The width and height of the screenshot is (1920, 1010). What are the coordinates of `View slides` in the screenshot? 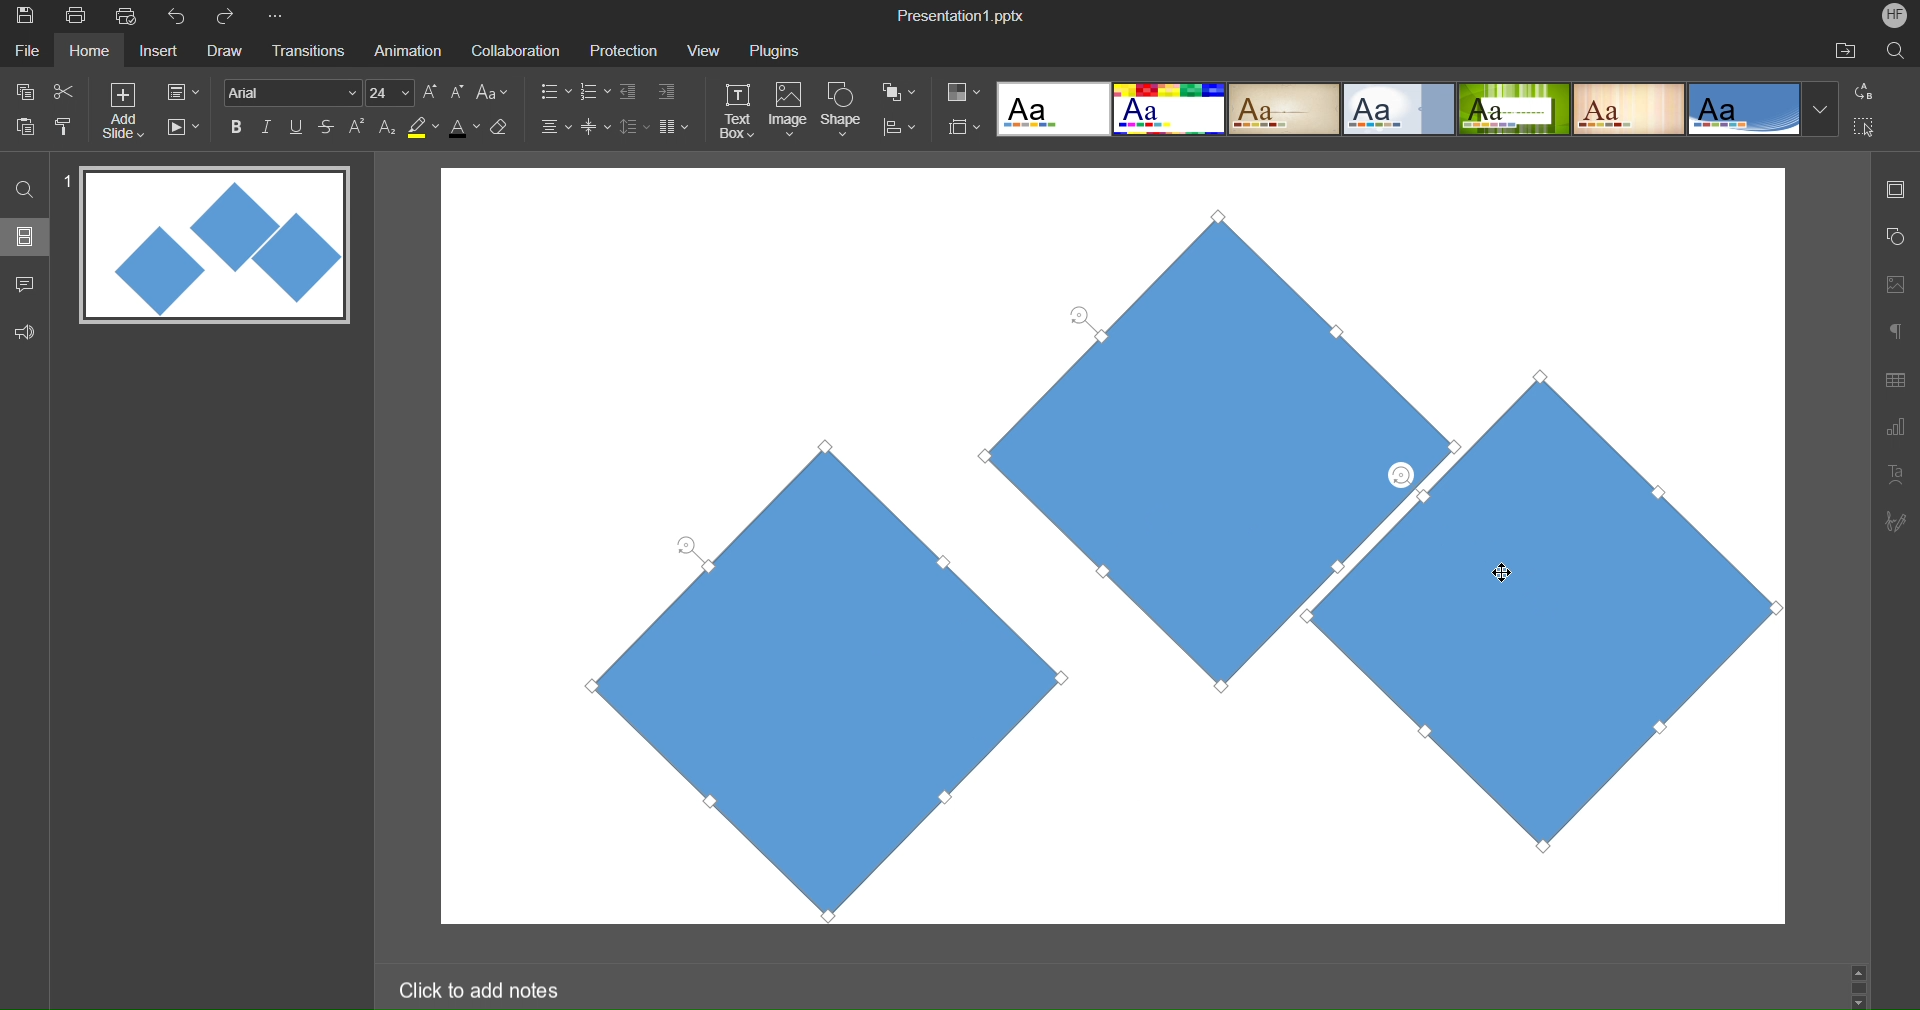 It's located at (24, 235).